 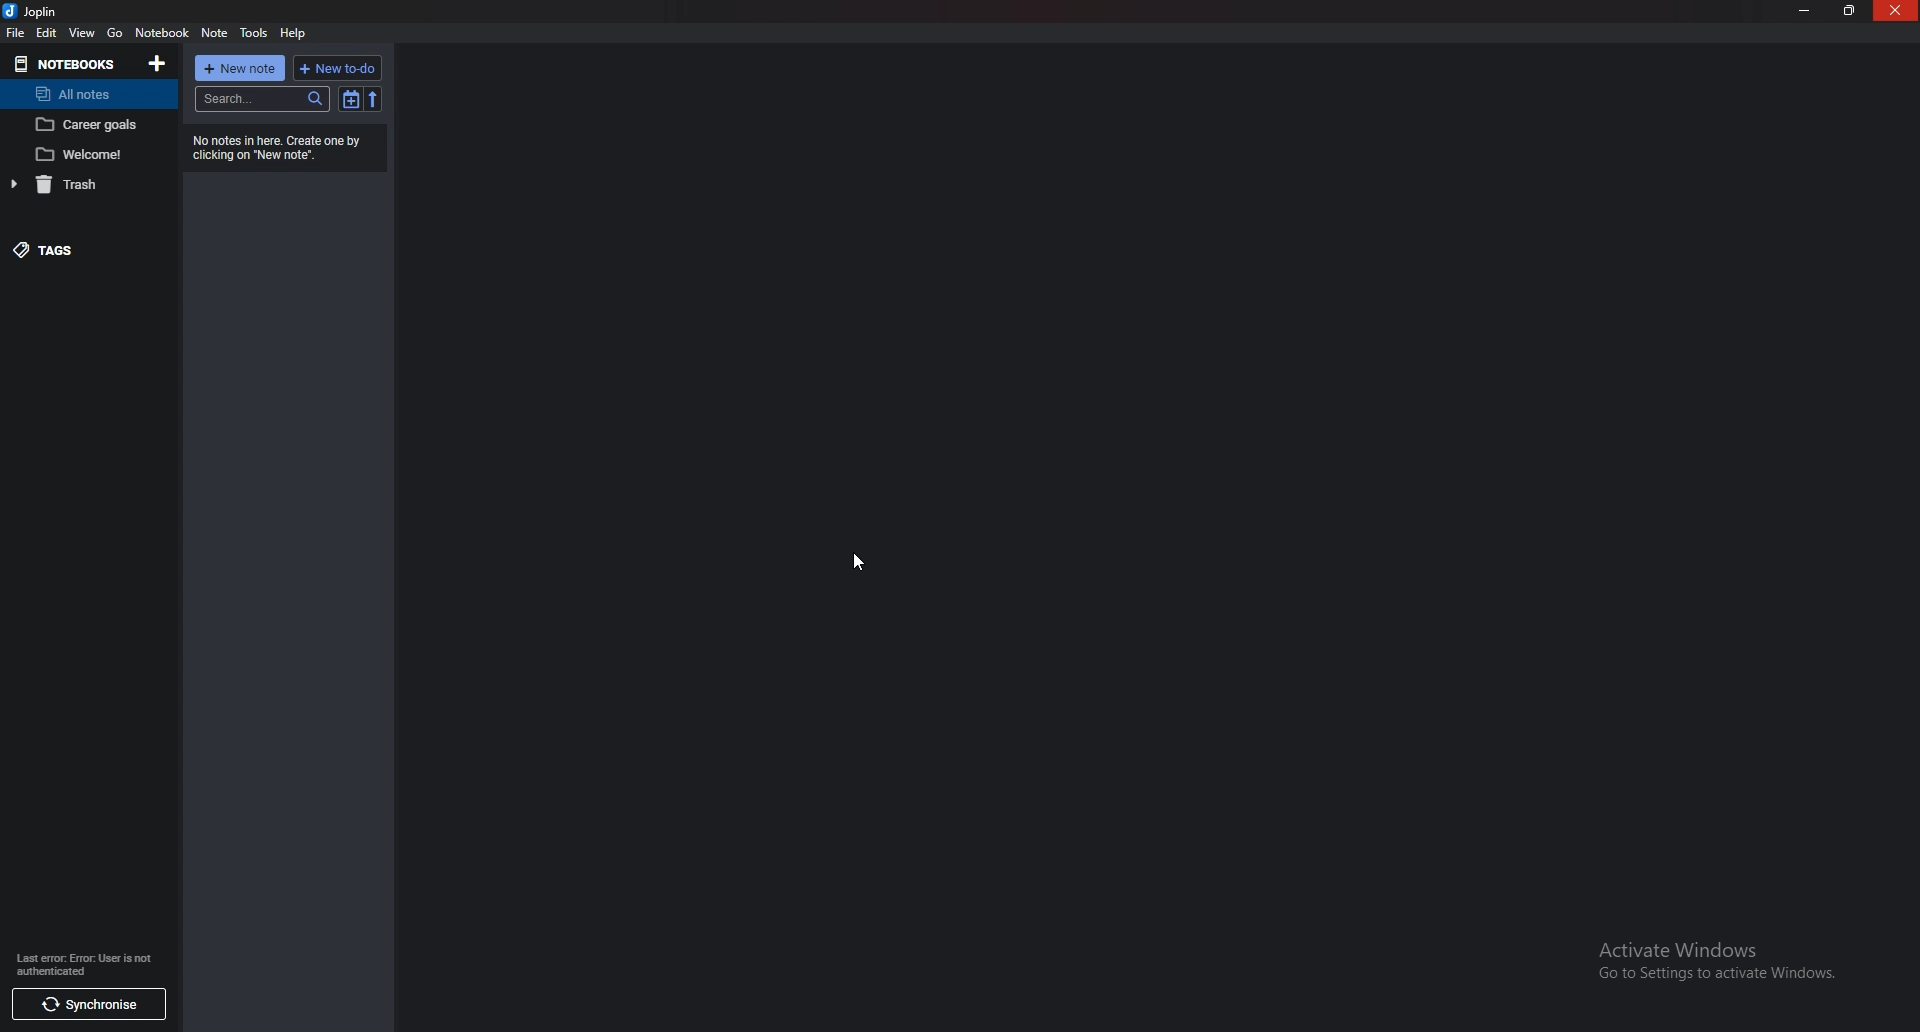 I want to click on Trash, so click(x=83, y=185).